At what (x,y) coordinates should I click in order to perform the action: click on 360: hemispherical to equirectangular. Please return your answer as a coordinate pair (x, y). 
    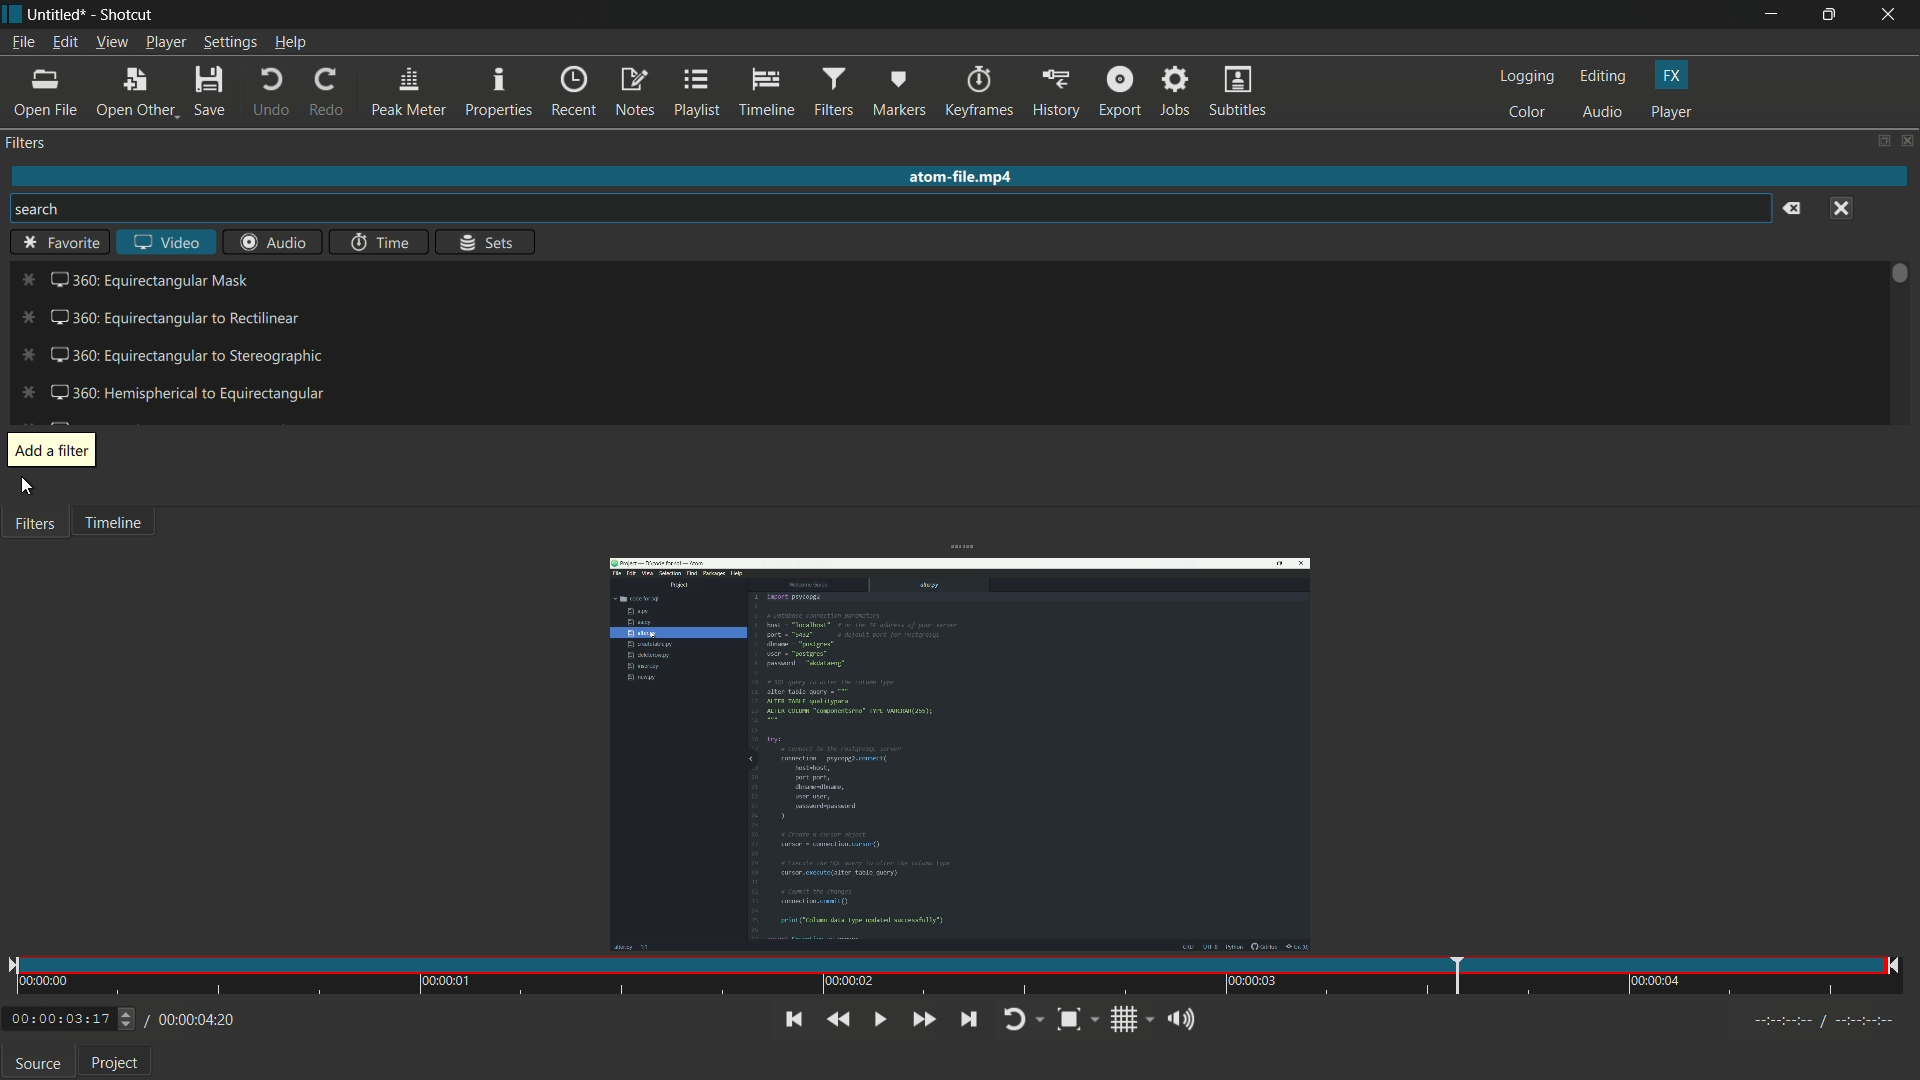
    Looking at the image, I should click on (171, 391).